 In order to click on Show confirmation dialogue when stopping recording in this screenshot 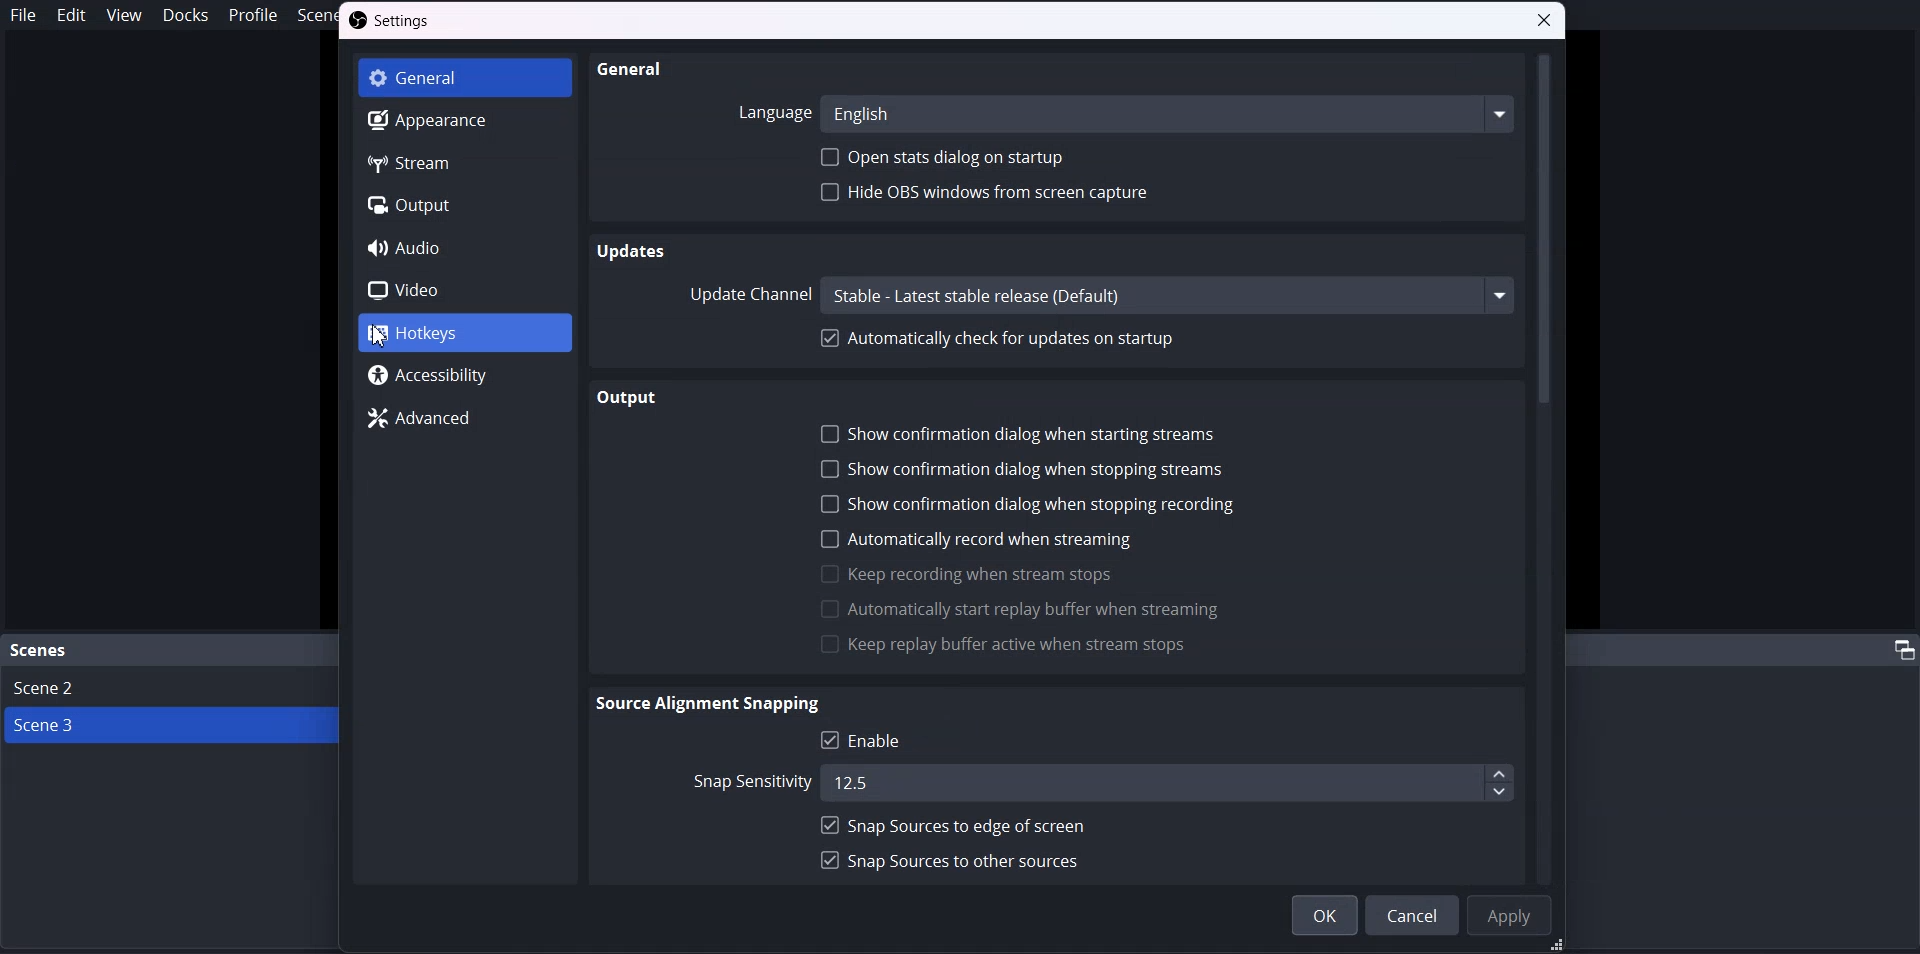, I will do `click(1029, 503)`.